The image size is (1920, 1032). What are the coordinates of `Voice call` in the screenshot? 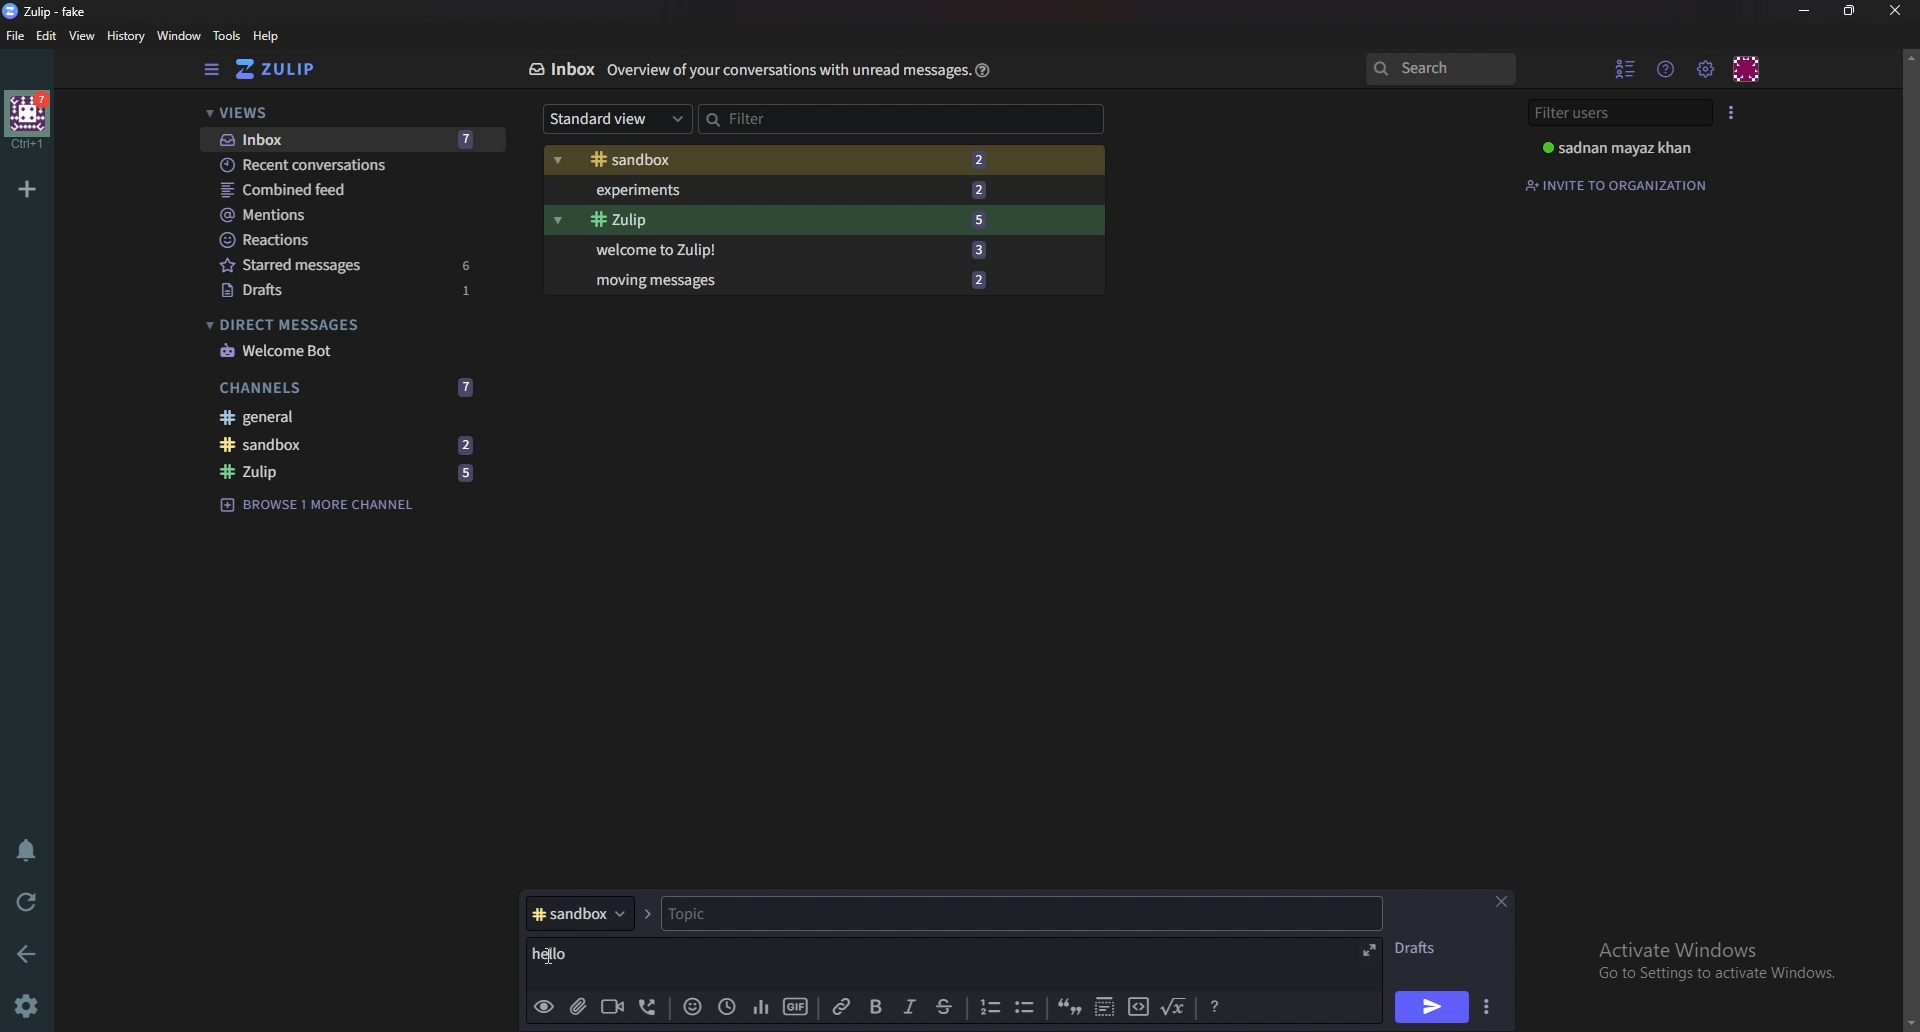 It's located at (651, 1008).